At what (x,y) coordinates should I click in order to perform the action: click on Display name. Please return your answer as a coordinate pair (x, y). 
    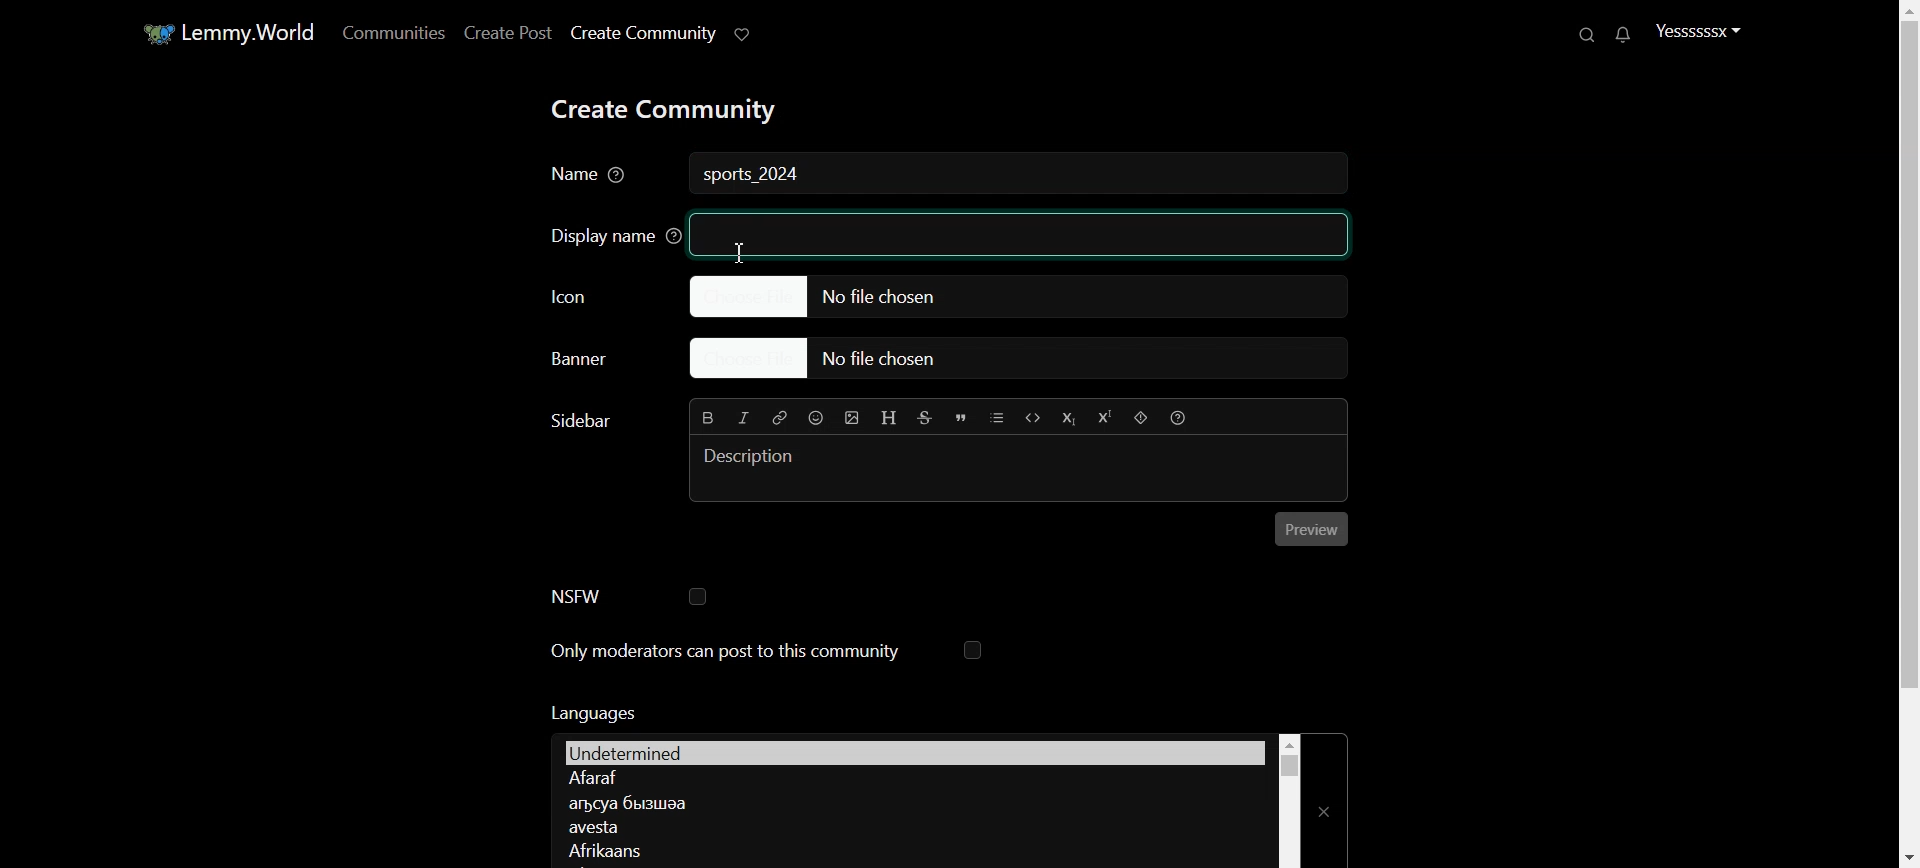
    Looking at the image, I should click on (612, 232).